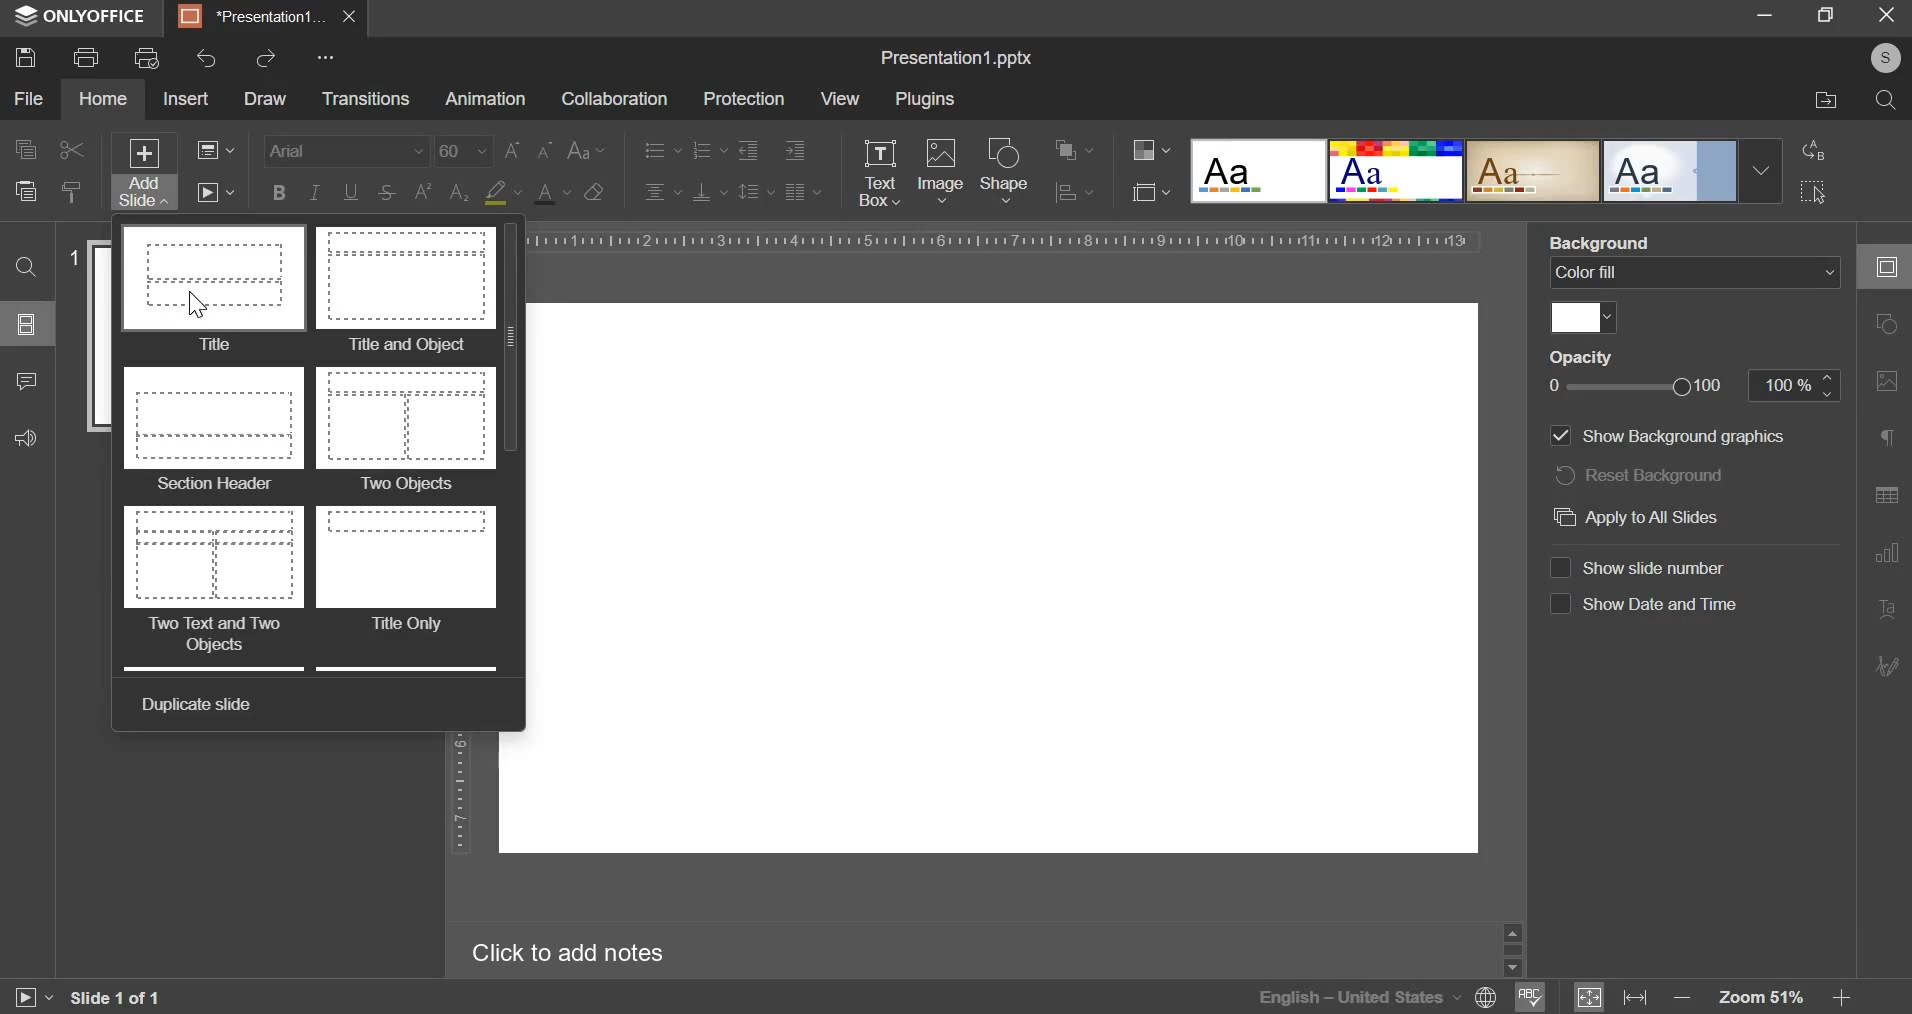 The image size is (1912, 1014). What do you see at coordinates (1887, 552) in the screenshot?
I see `chart settings` at bounding box center [1887, 552].